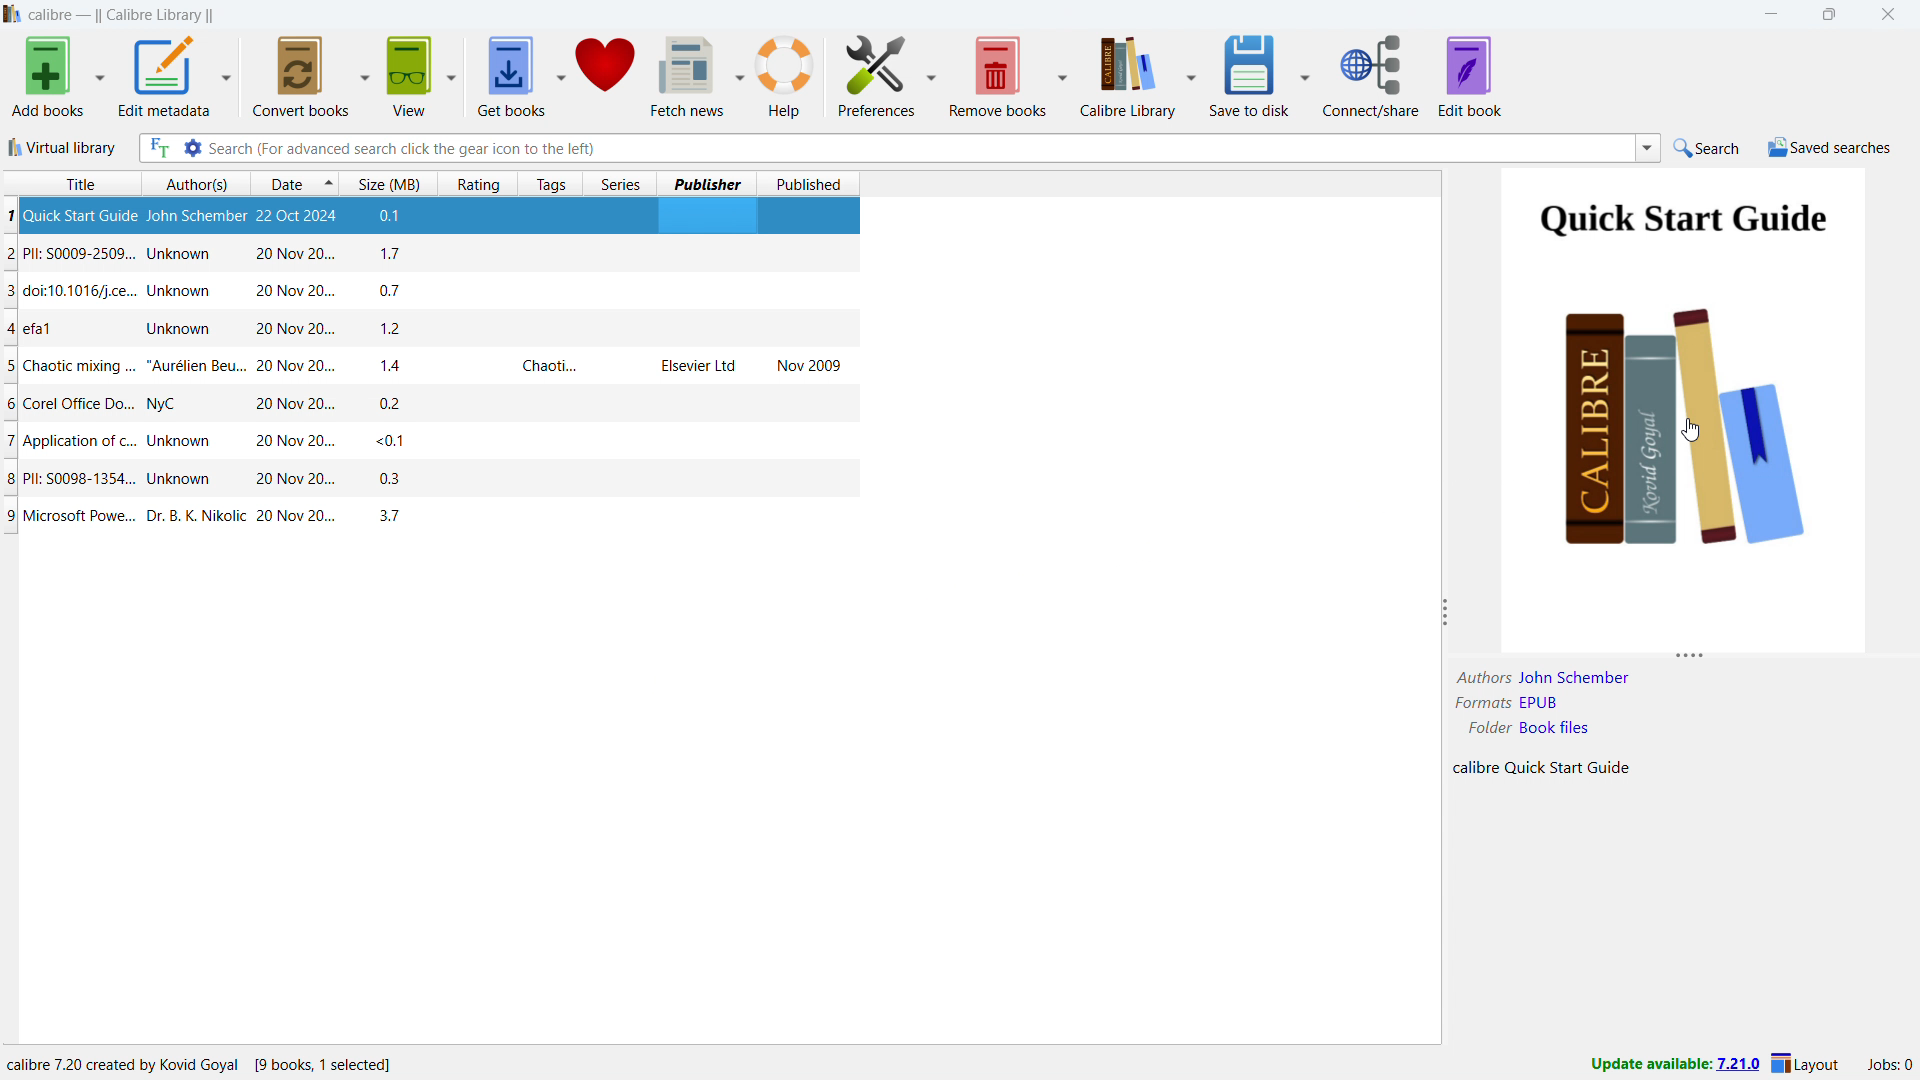  I want to click on save to disk, so click(1250, 74).